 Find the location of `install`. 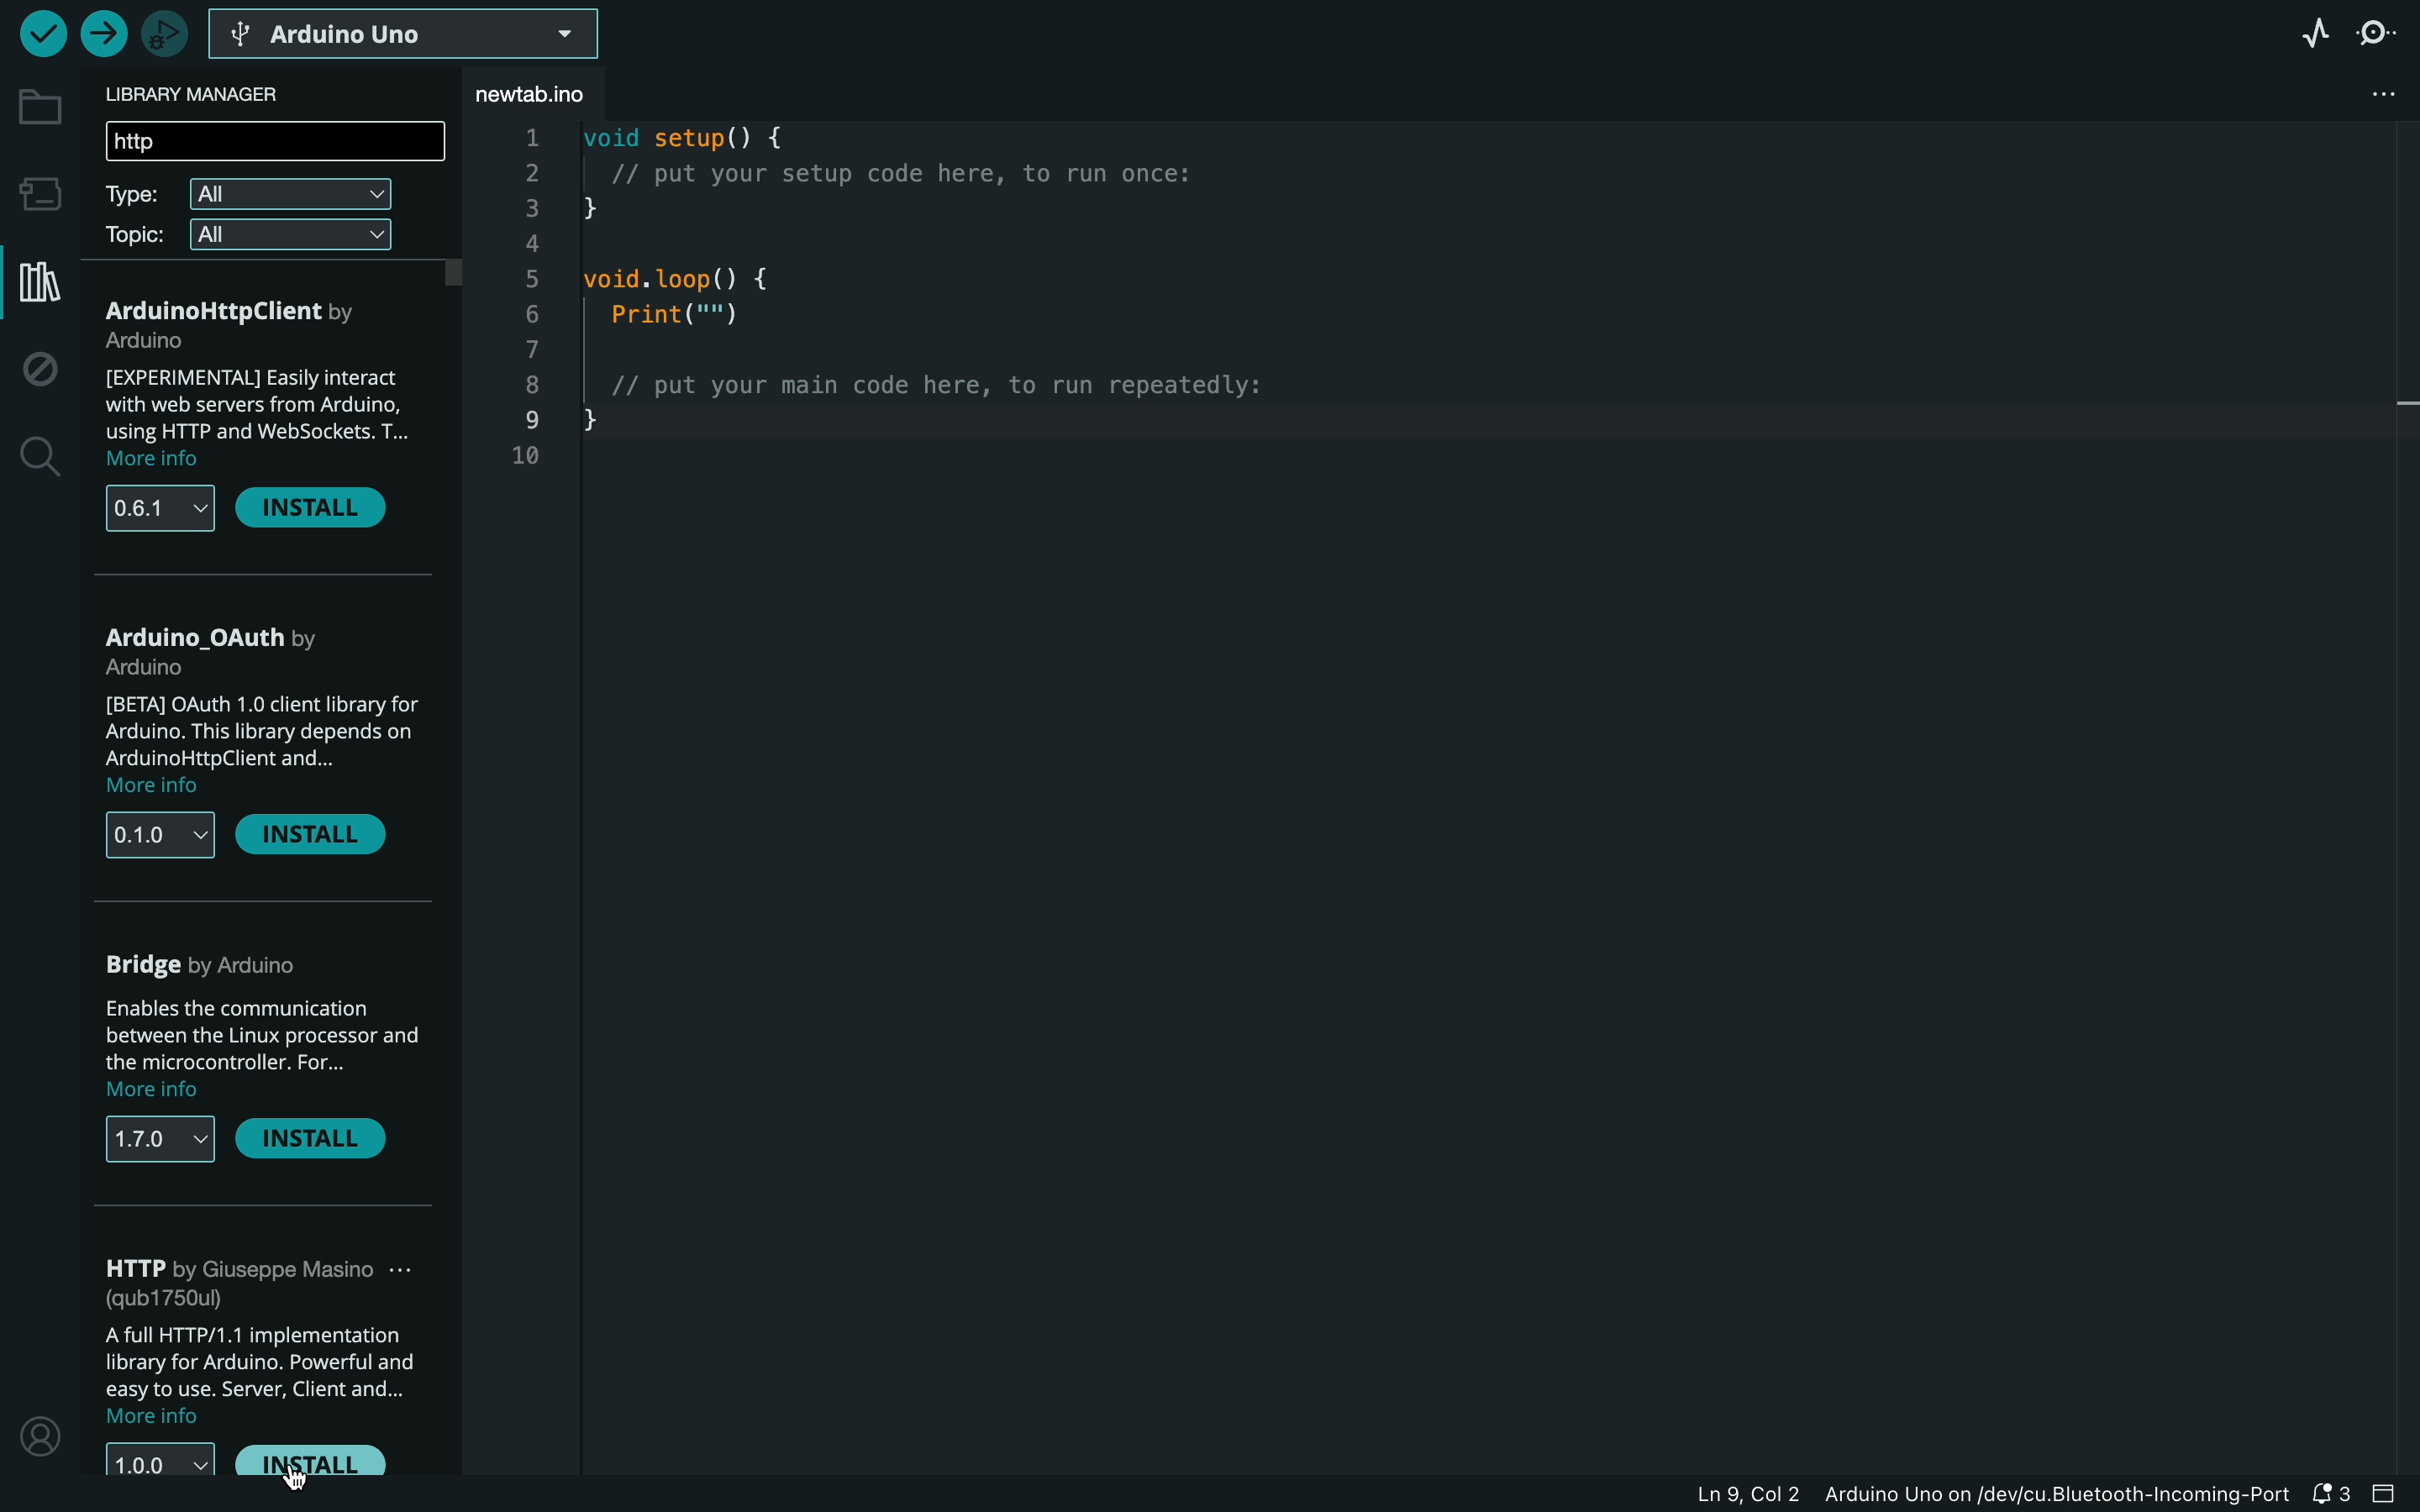

install is located at coordinates (320, 1146).